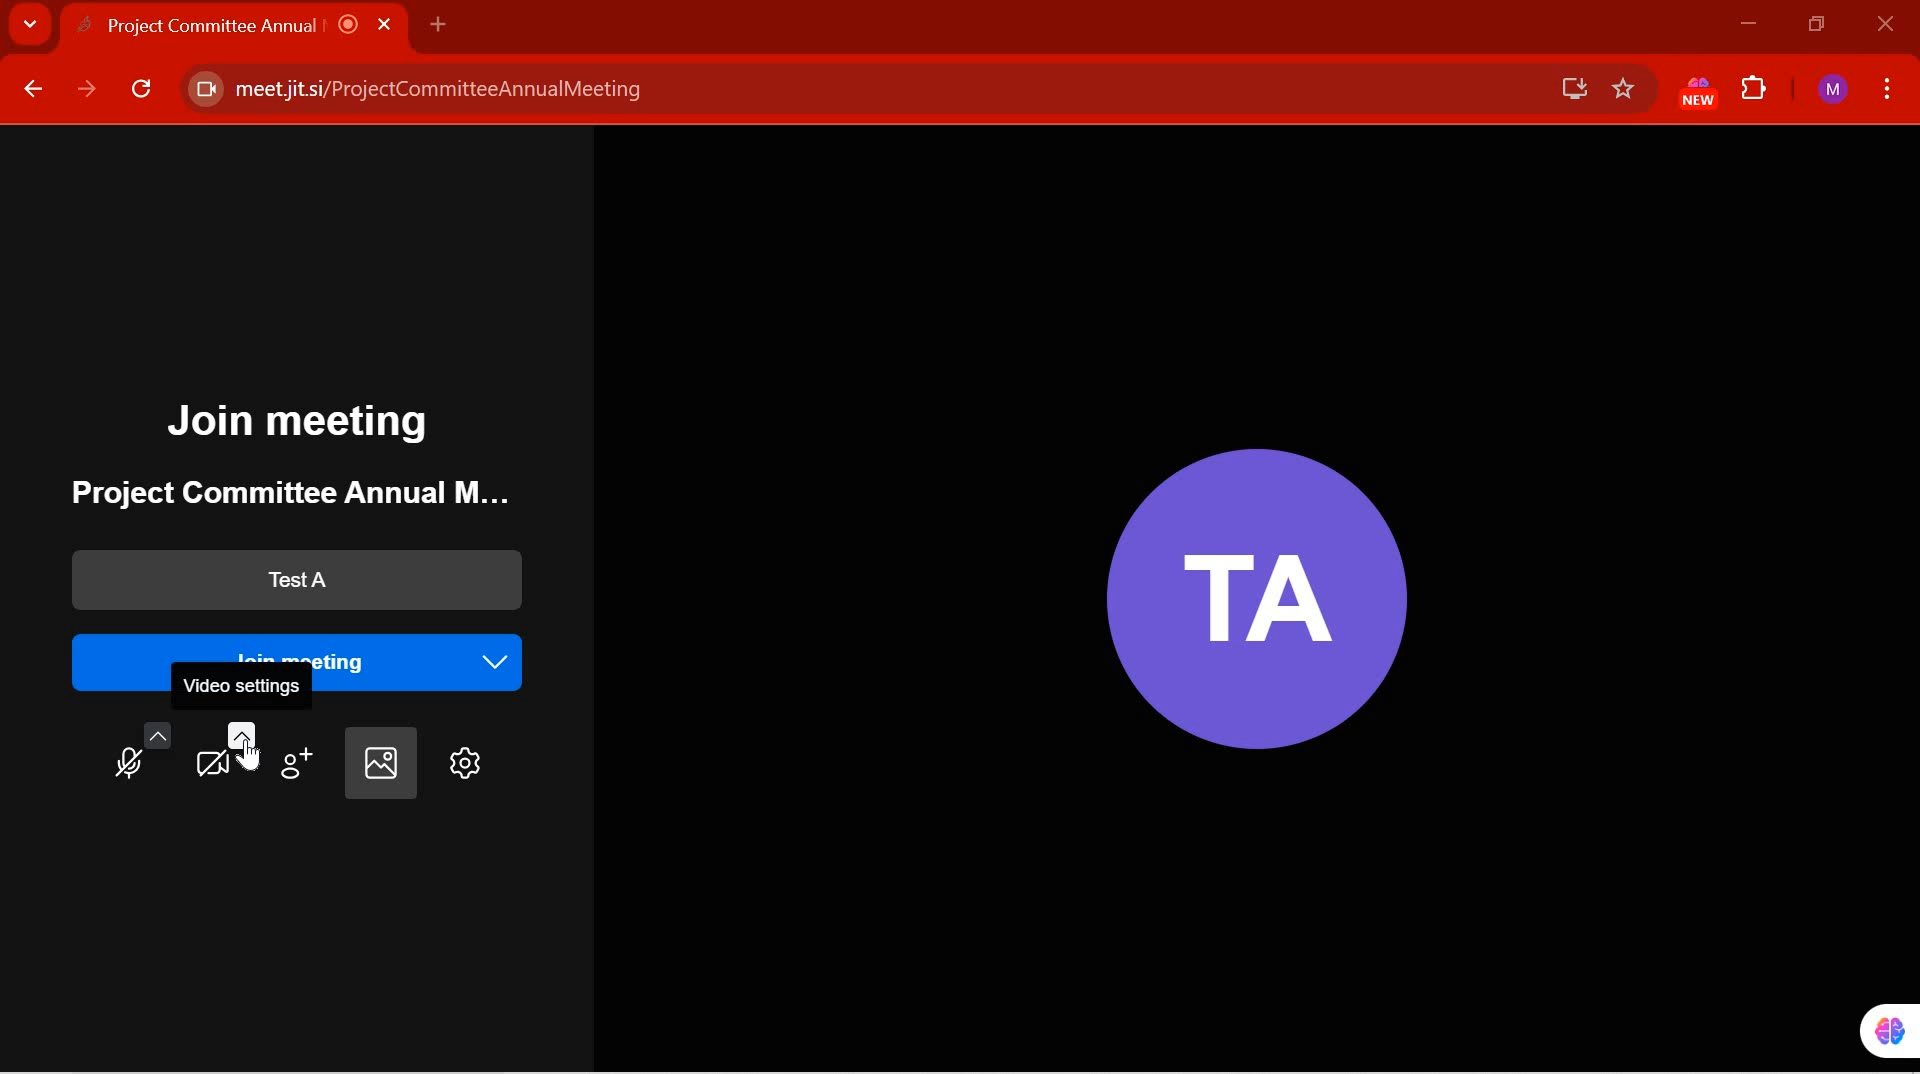 The image size is (1920, 1074). What do you see at coordinates (203, 90) in the screenshot?
I see `Camera enabled` at bounding box center [203, 90].